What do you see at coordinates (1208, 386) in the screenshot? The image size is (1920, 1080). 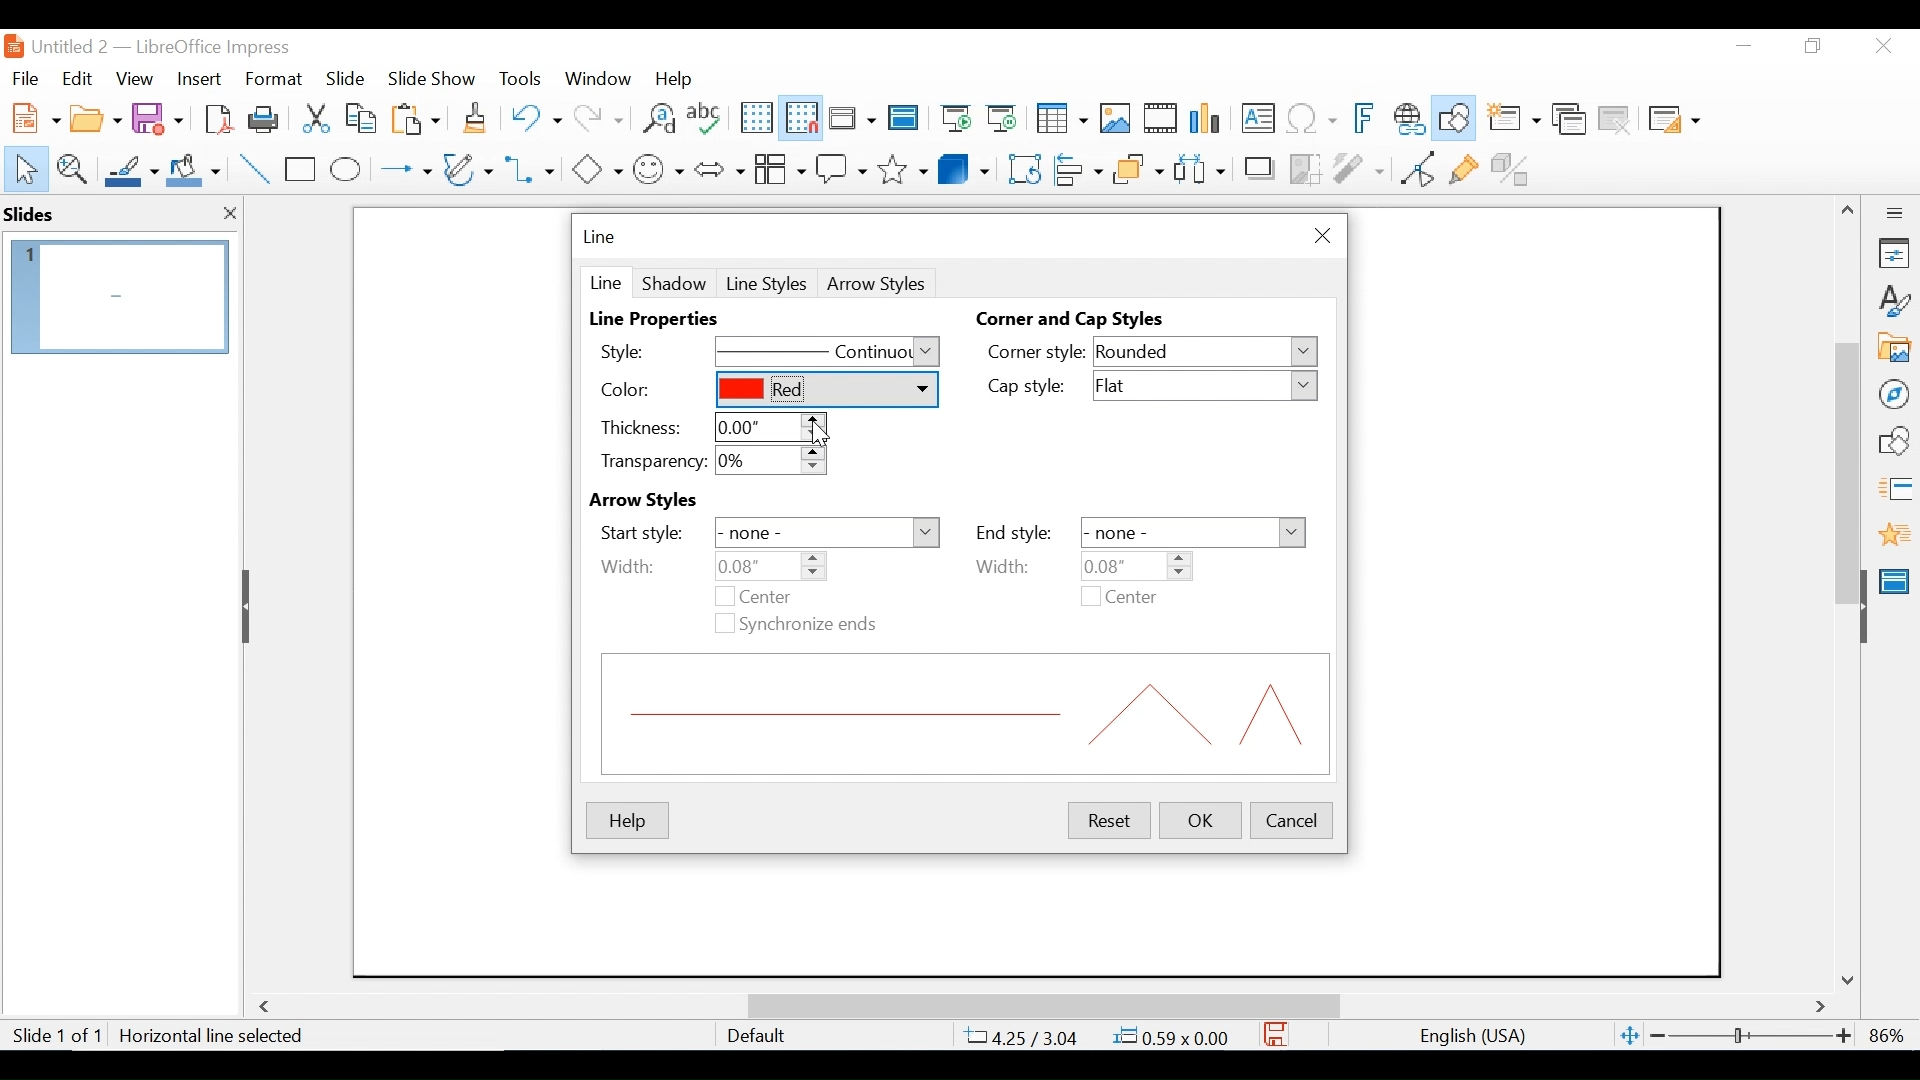 I see `Flat` at bounding box center [1208, 386].